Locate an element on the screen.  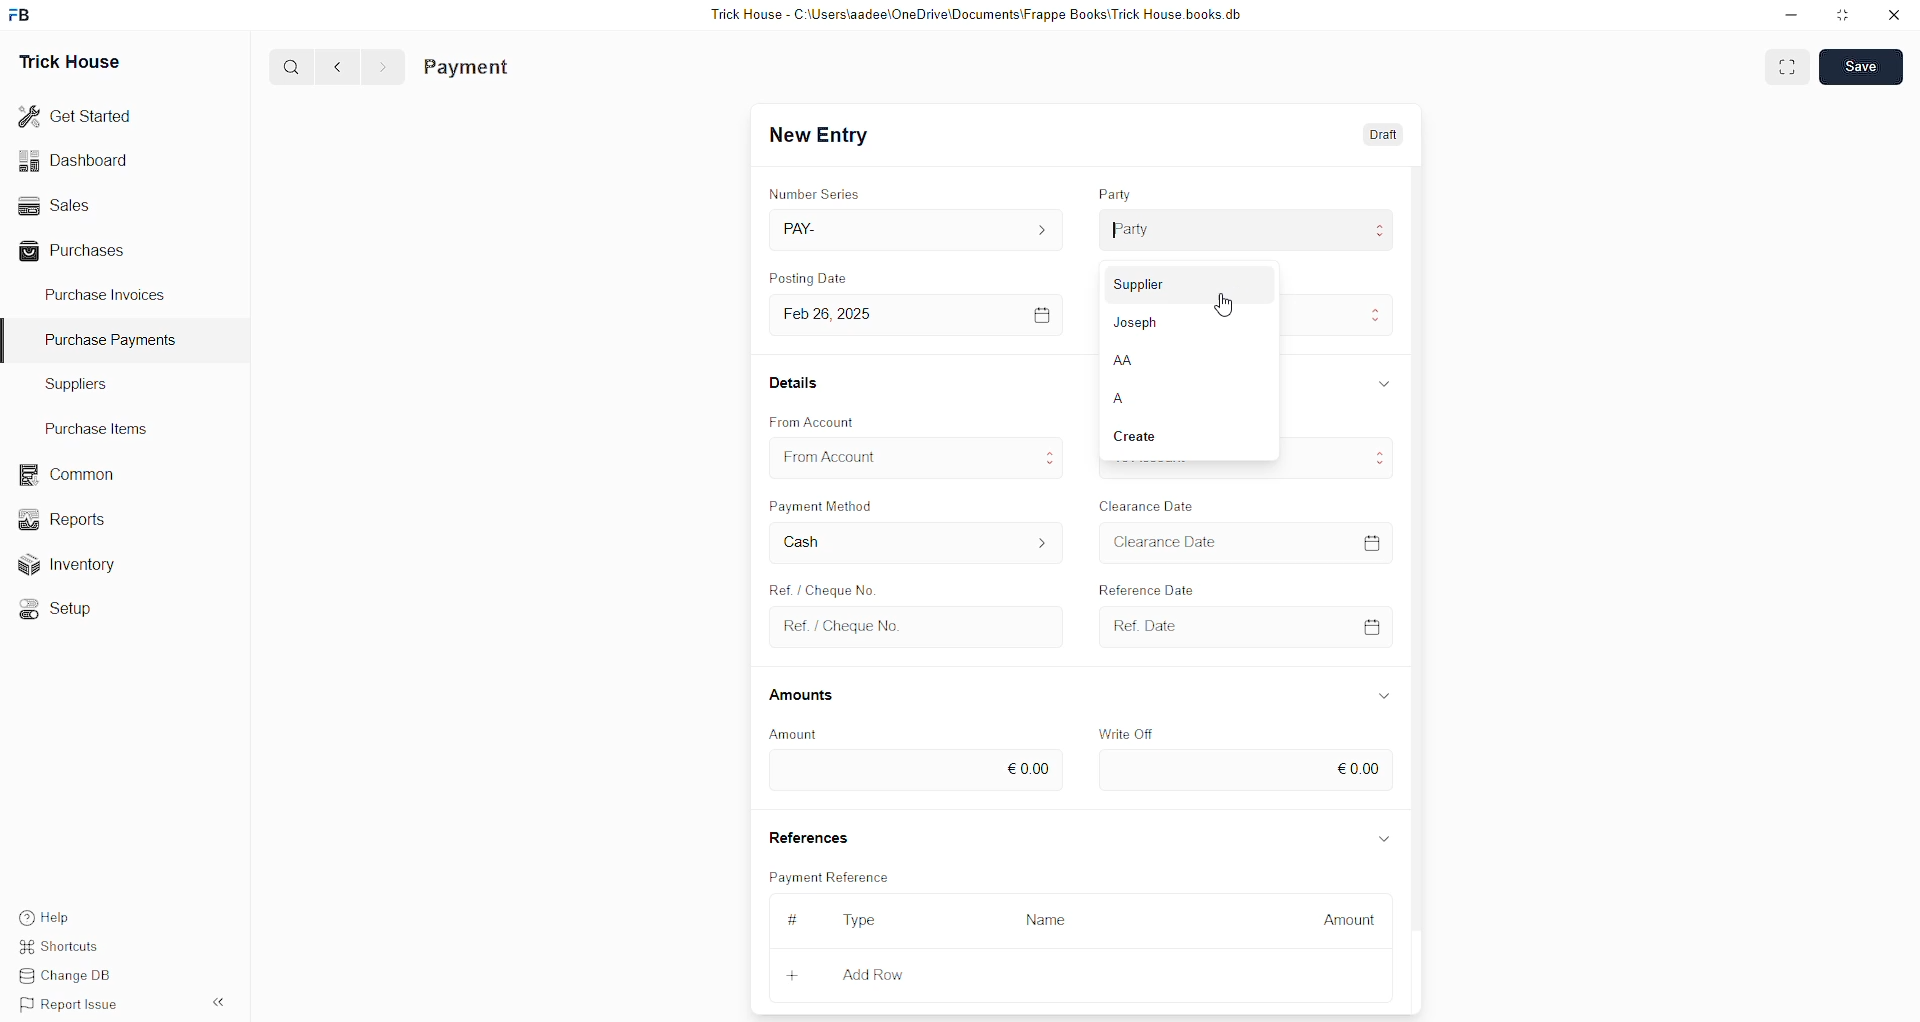
Create is located at coordinates (1161, 438).